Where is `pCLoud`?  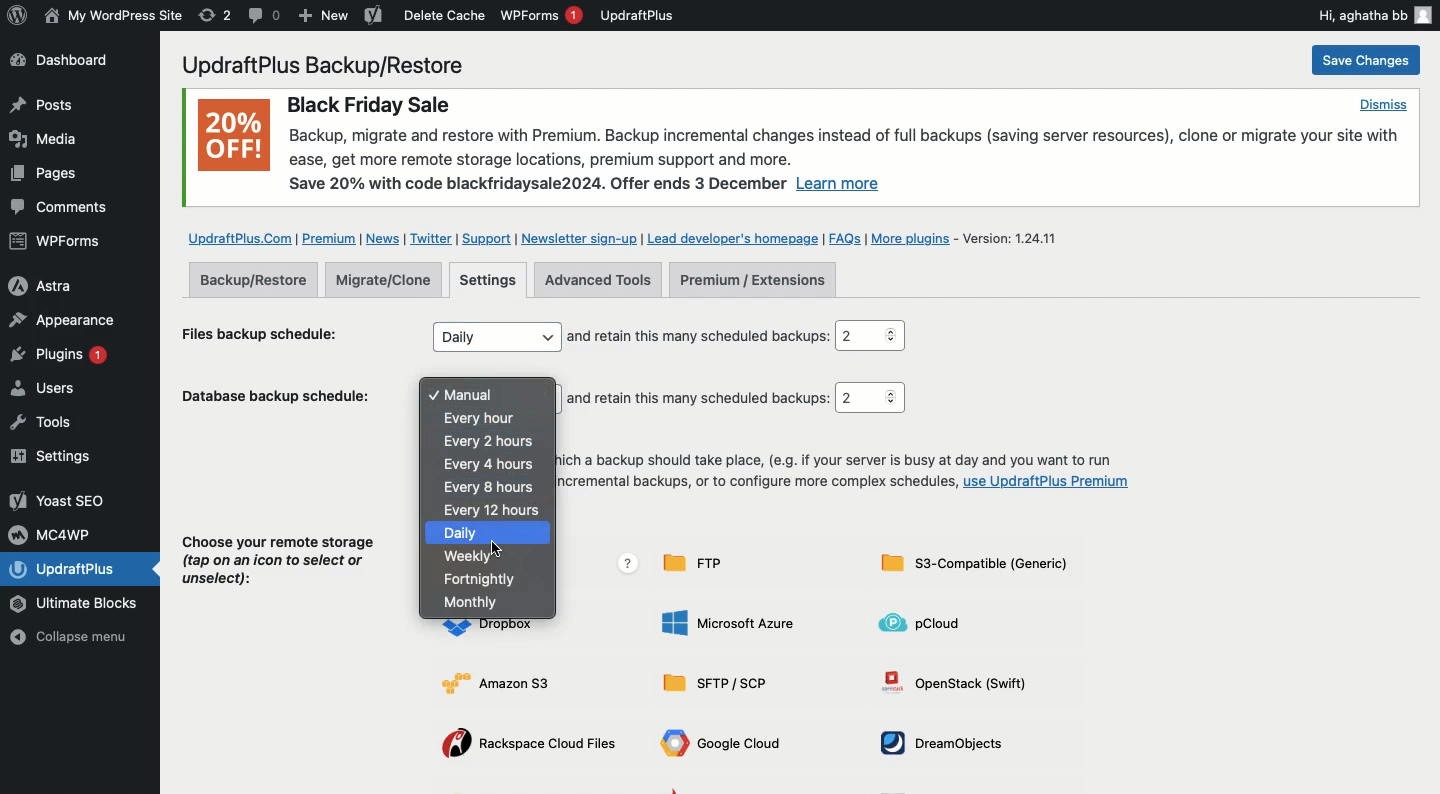
pCLoud is located at coordinates (928, 622).